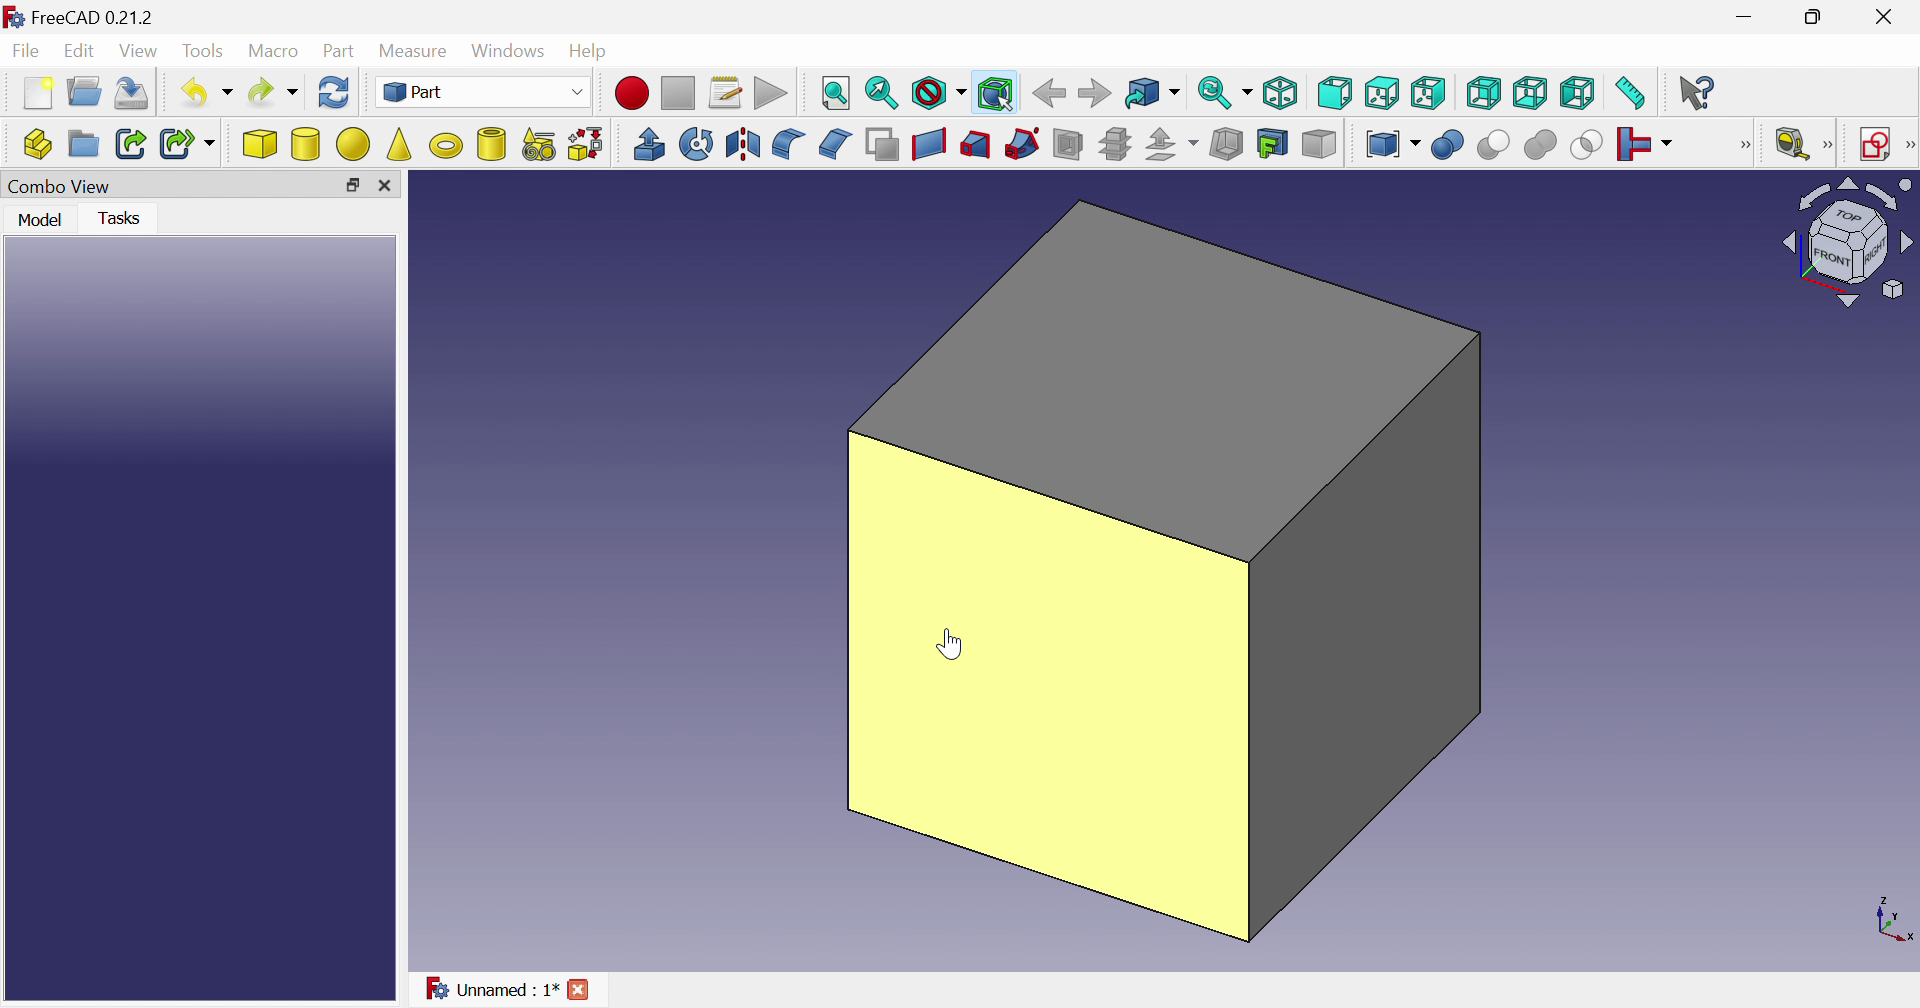 This screenshot has height=1008, width=1920. Describe the element at coordinates (1097, 91) in the screenshot. I see `Forward` at that location.